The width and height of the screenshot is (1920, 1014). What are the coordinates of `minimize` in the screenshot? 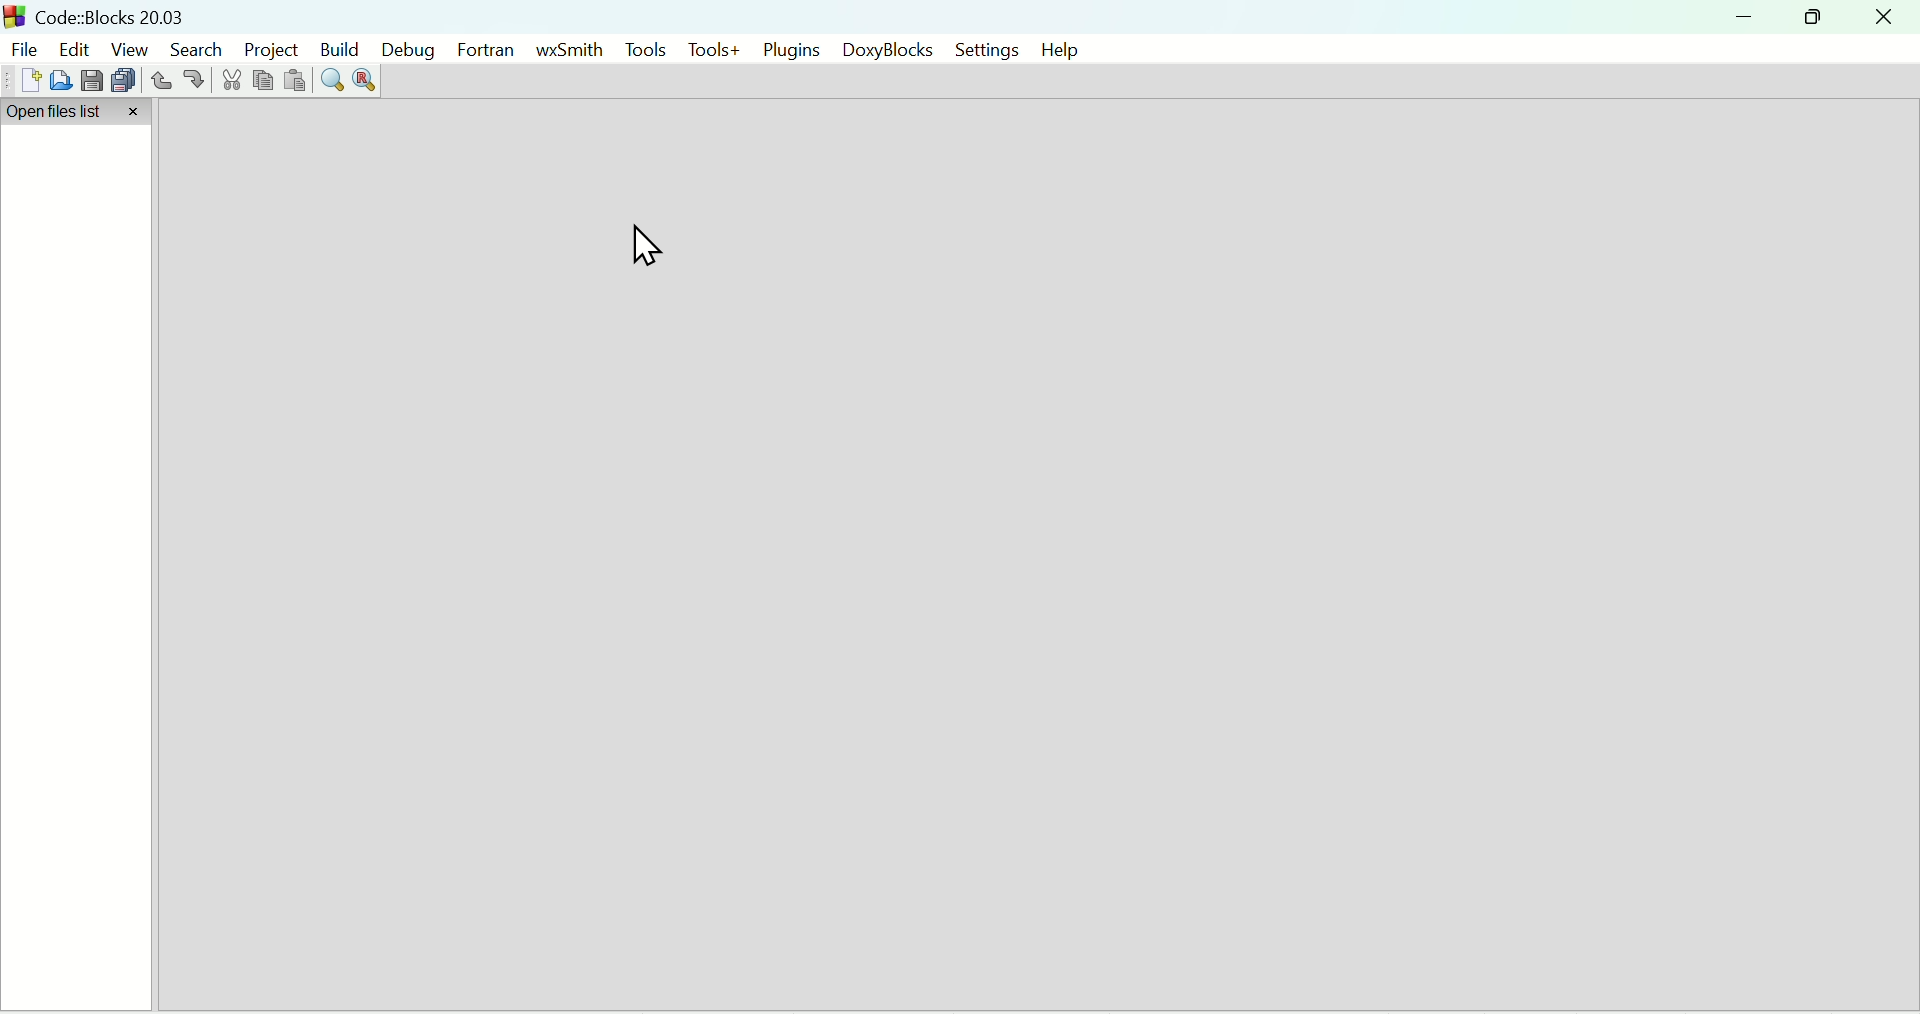 It's located at (1744, 17).